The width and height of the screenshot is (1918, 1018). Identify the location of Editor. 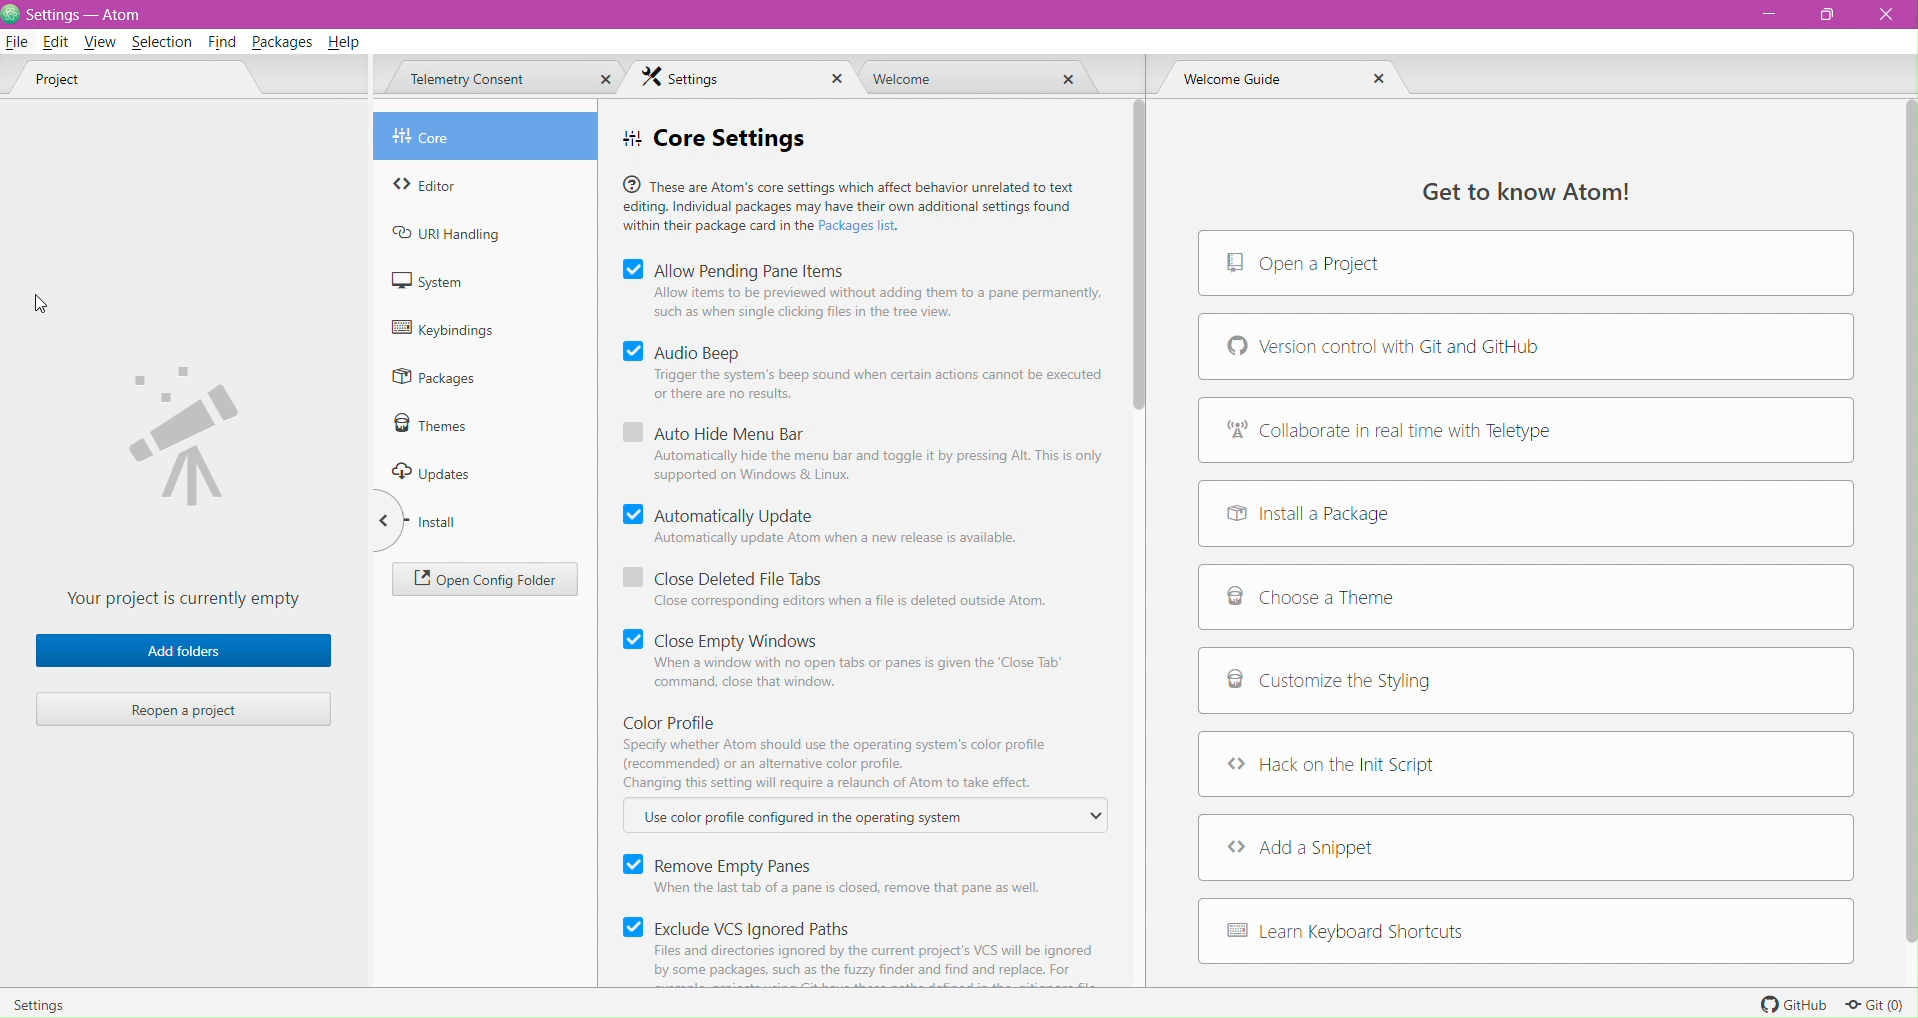
(465, 183).